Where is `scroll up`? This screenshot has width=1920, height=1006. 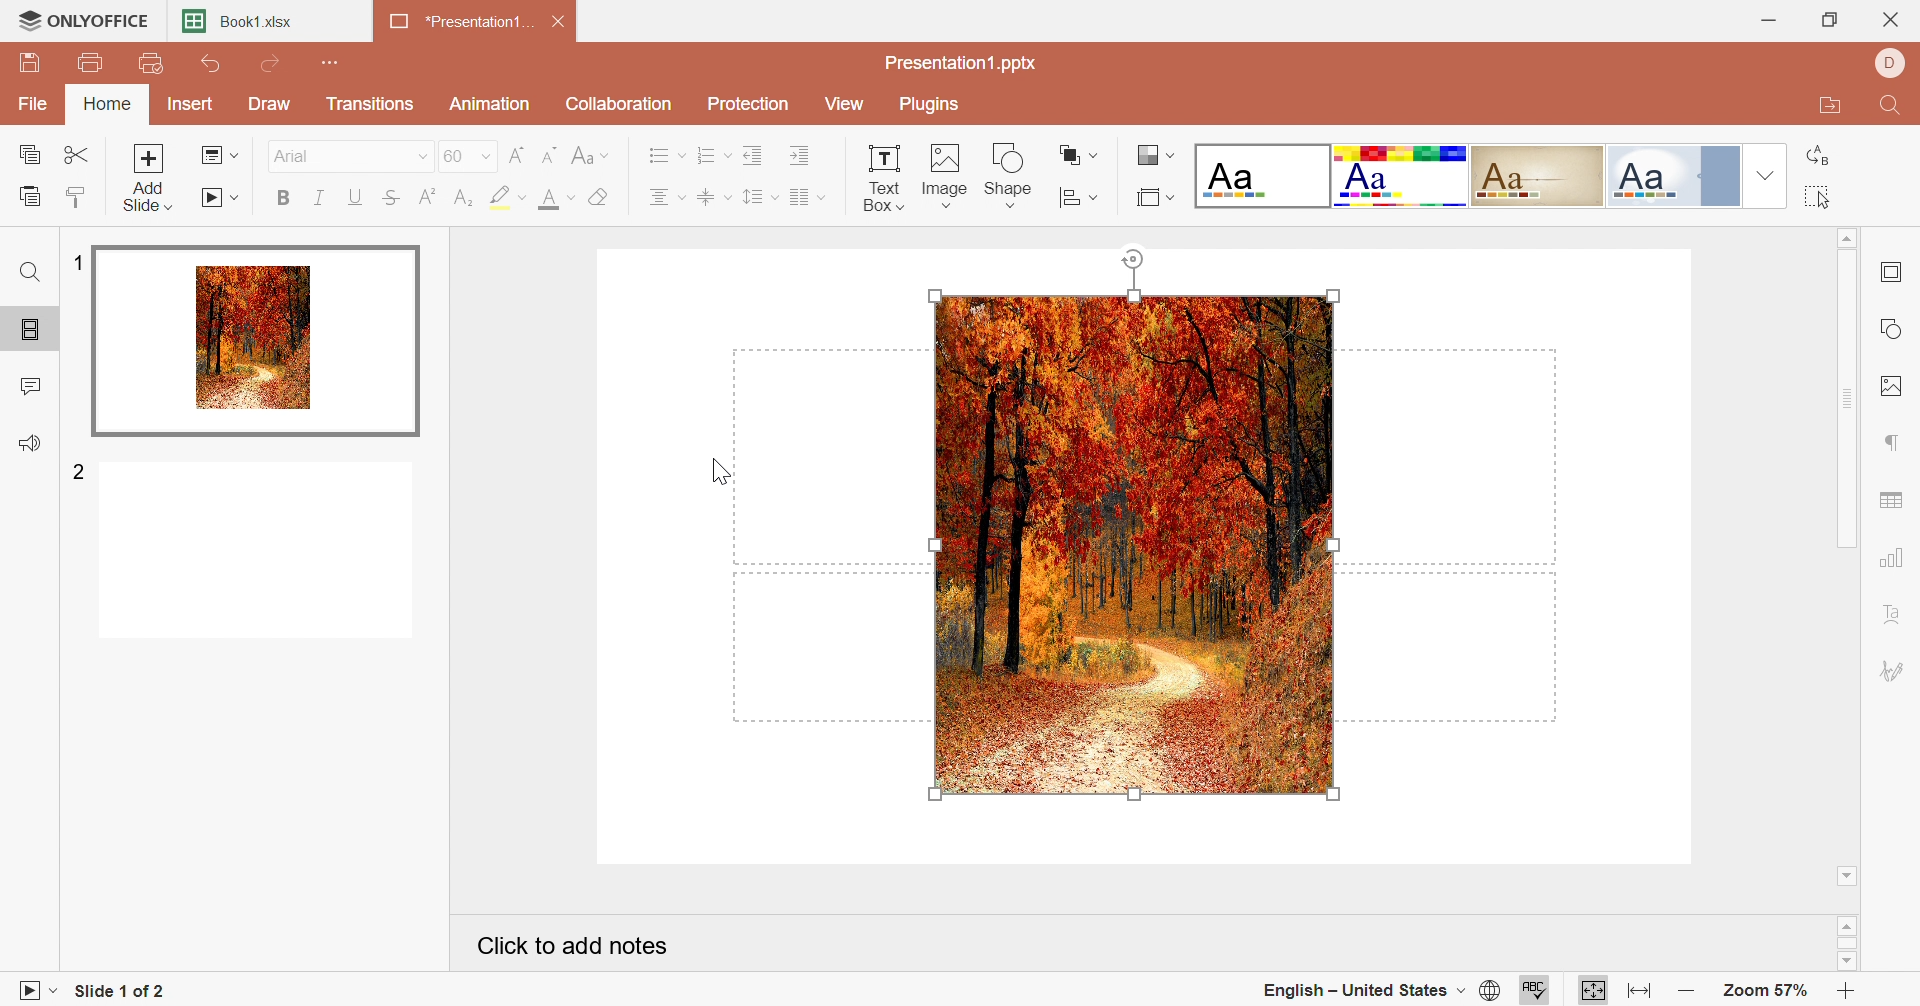
scroll up is located at coordinates (1847, 924).